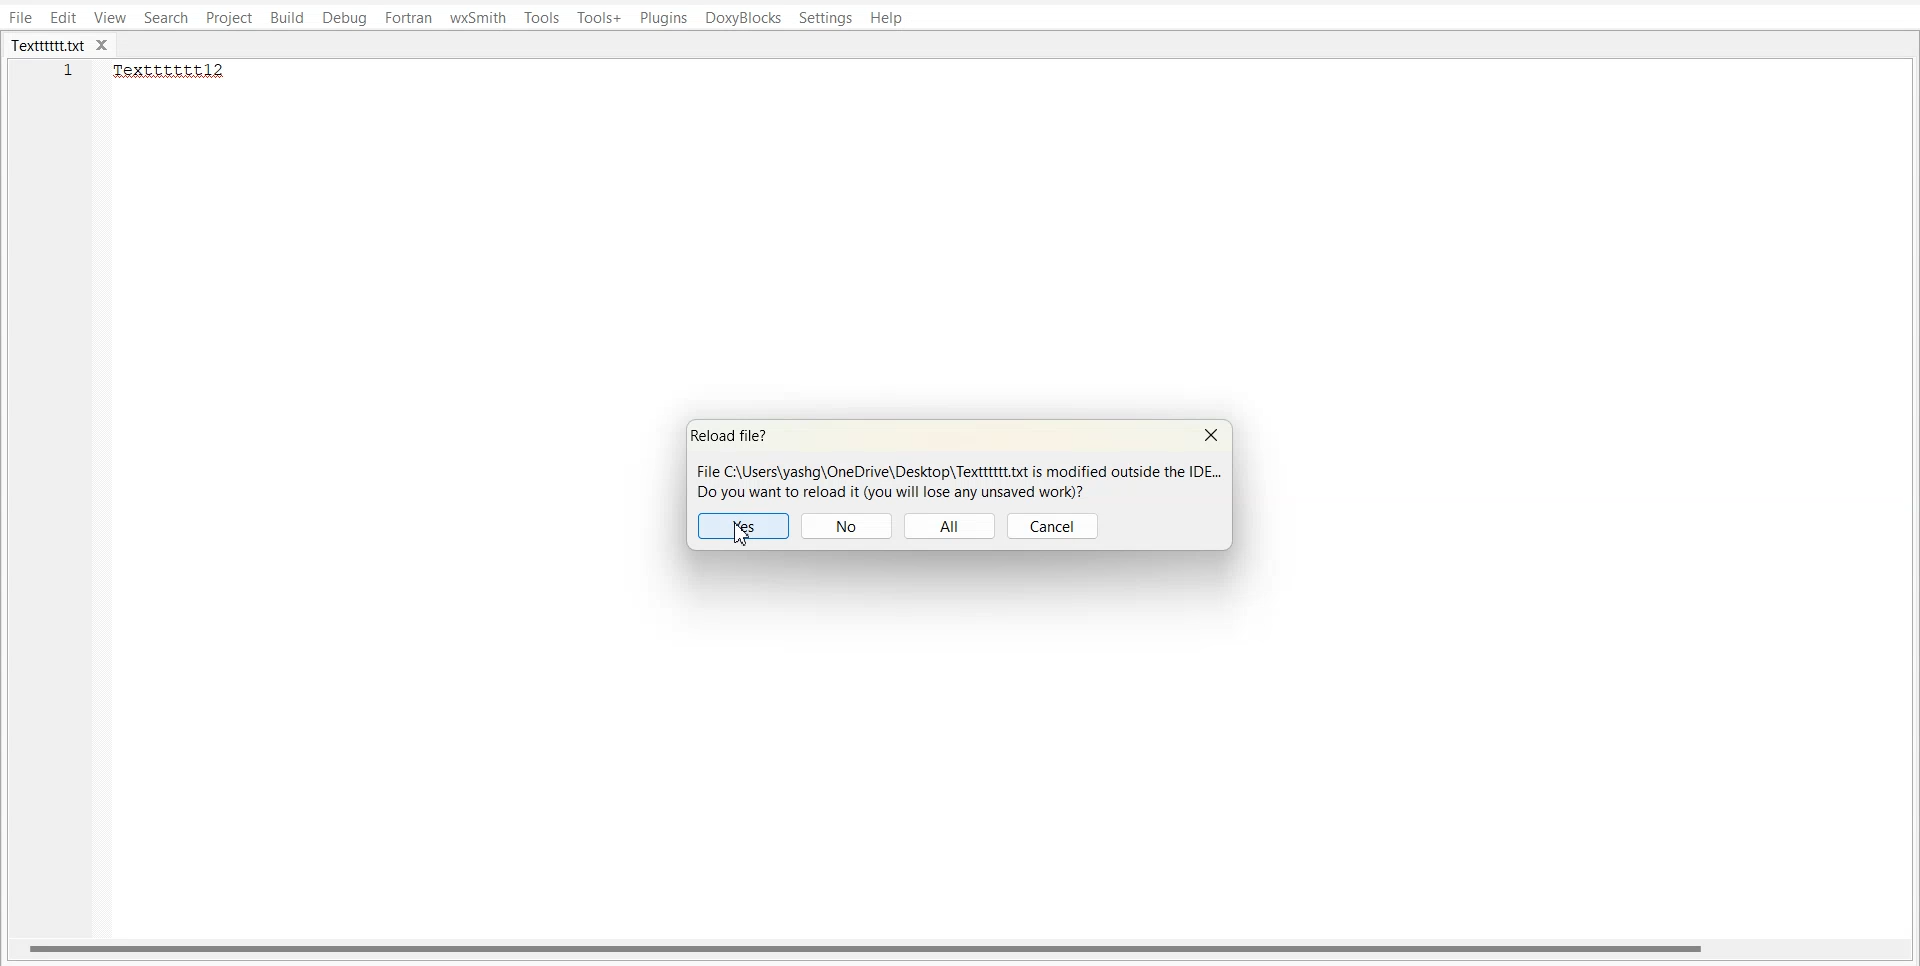 This screenshot has width=1920, height=966. What do you see at coordinates (847, 526) in the screenshot?
I see `No` at bounding box center [847, 526].